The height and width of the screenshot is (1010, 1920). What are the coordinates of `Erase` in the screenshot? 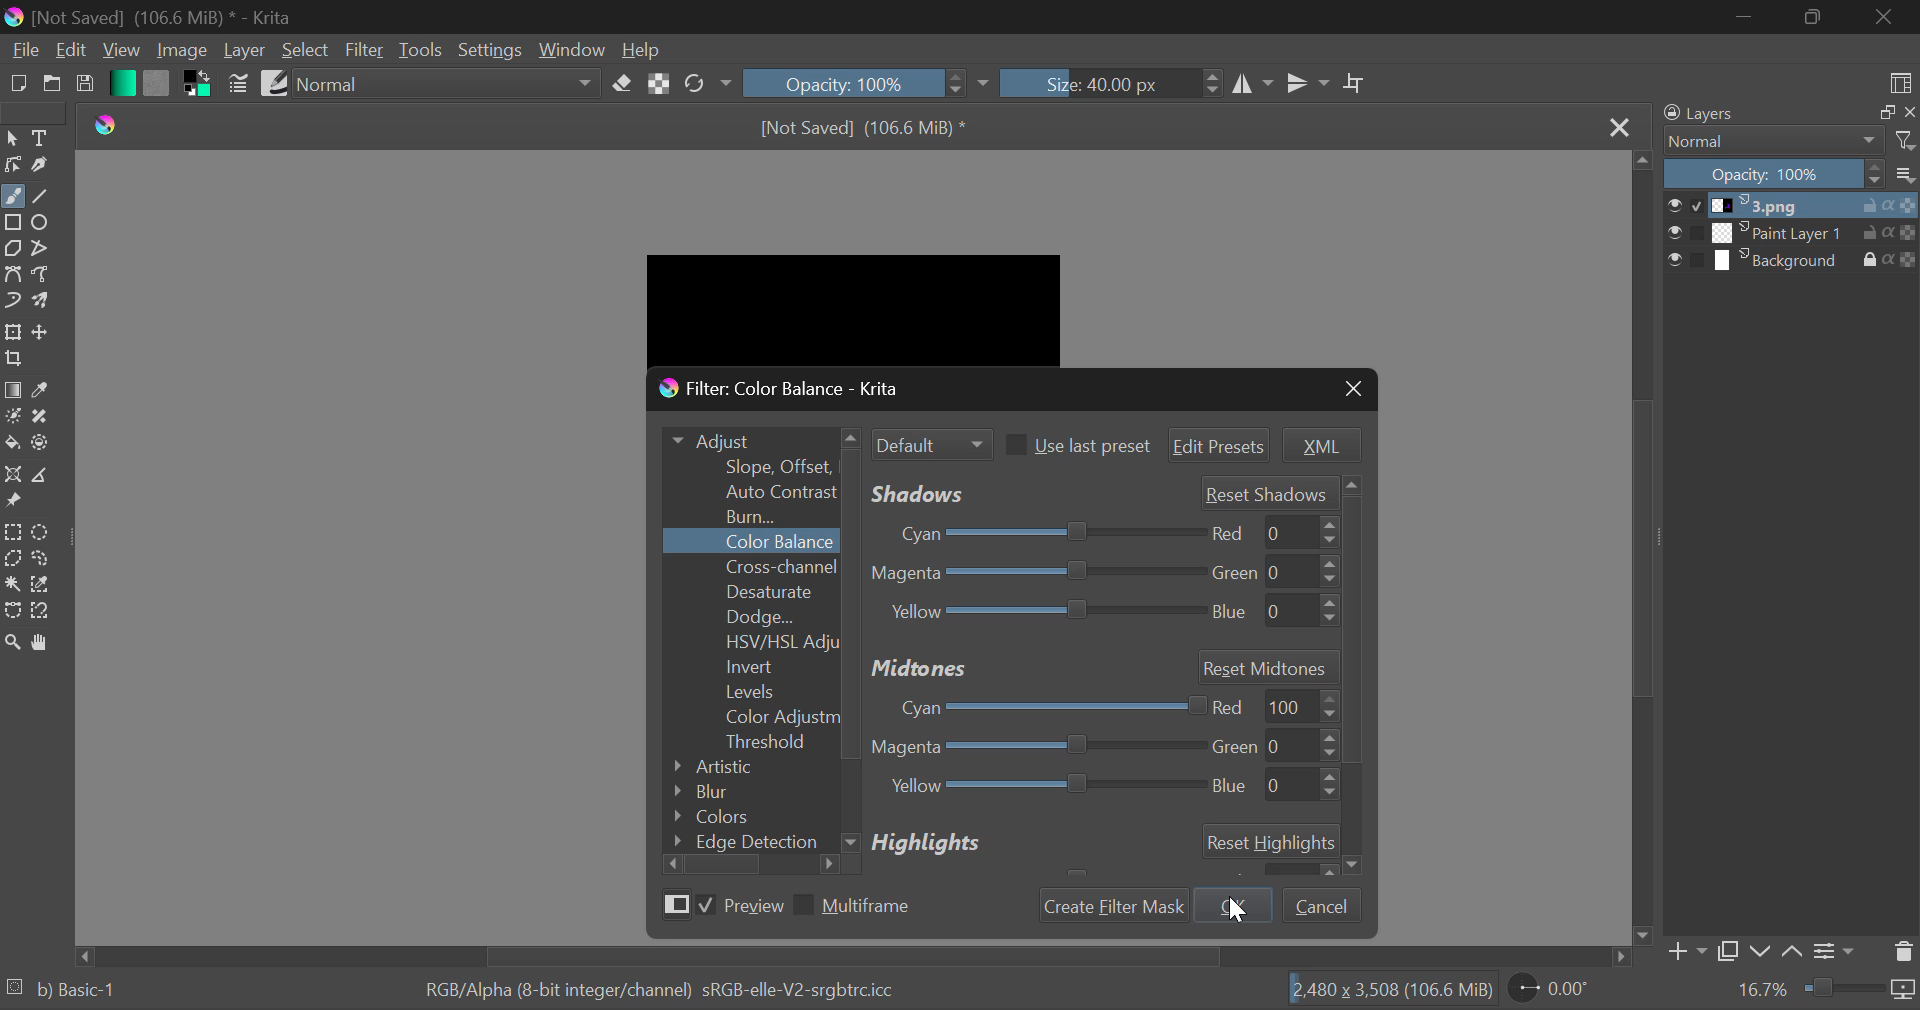 It's located at (622, 85).